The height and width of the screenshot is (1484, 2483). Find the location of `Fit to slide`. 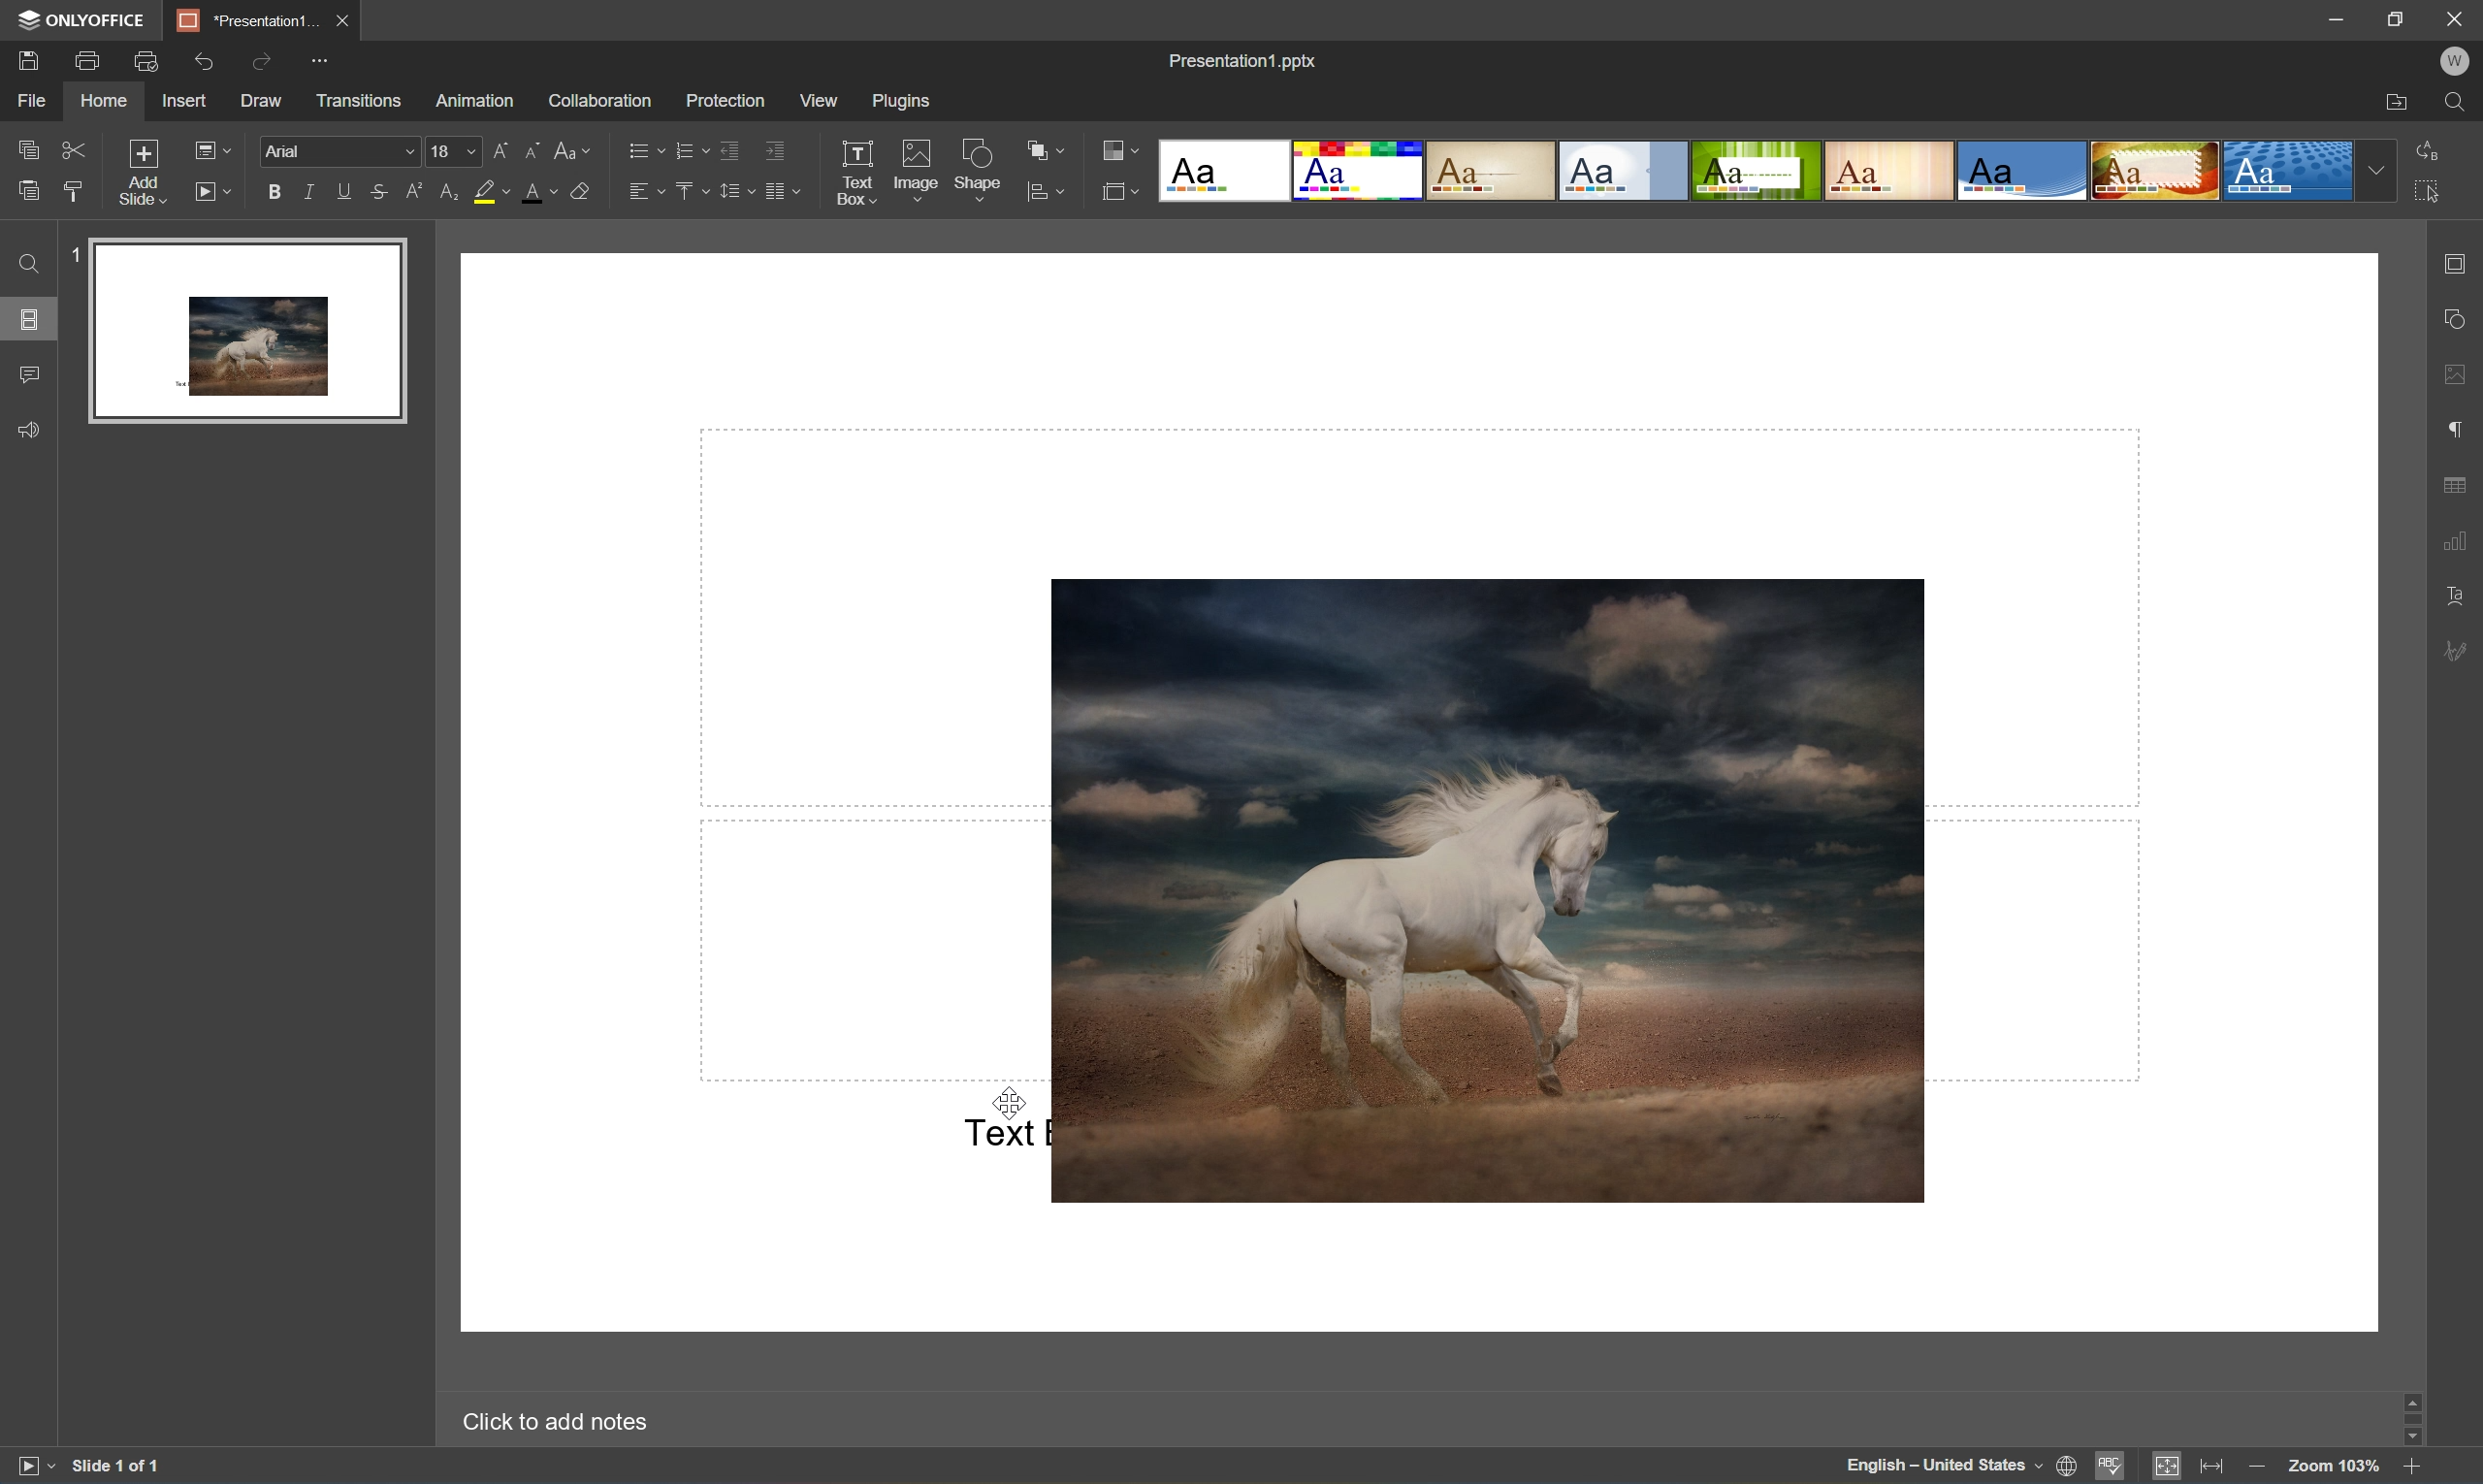

Fit to slide is located at coordinates (2168, 1467).